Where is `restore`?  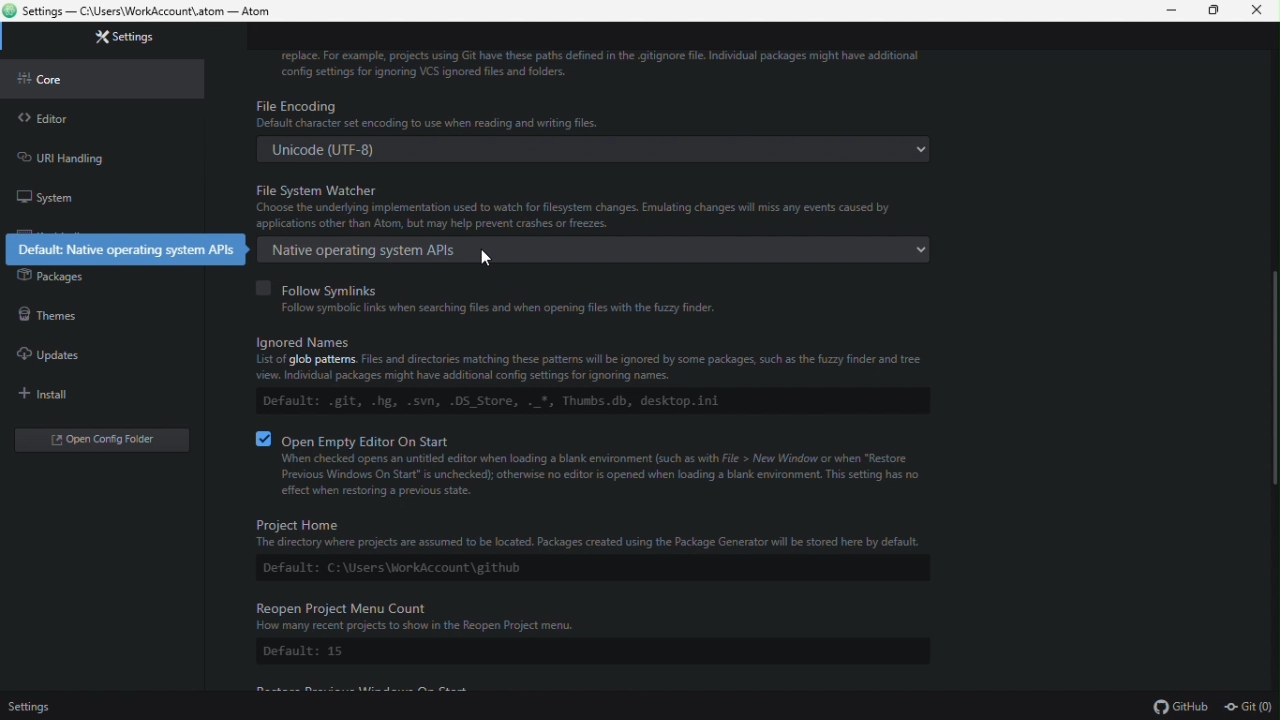 restore is located at coordinates (1218, 12).